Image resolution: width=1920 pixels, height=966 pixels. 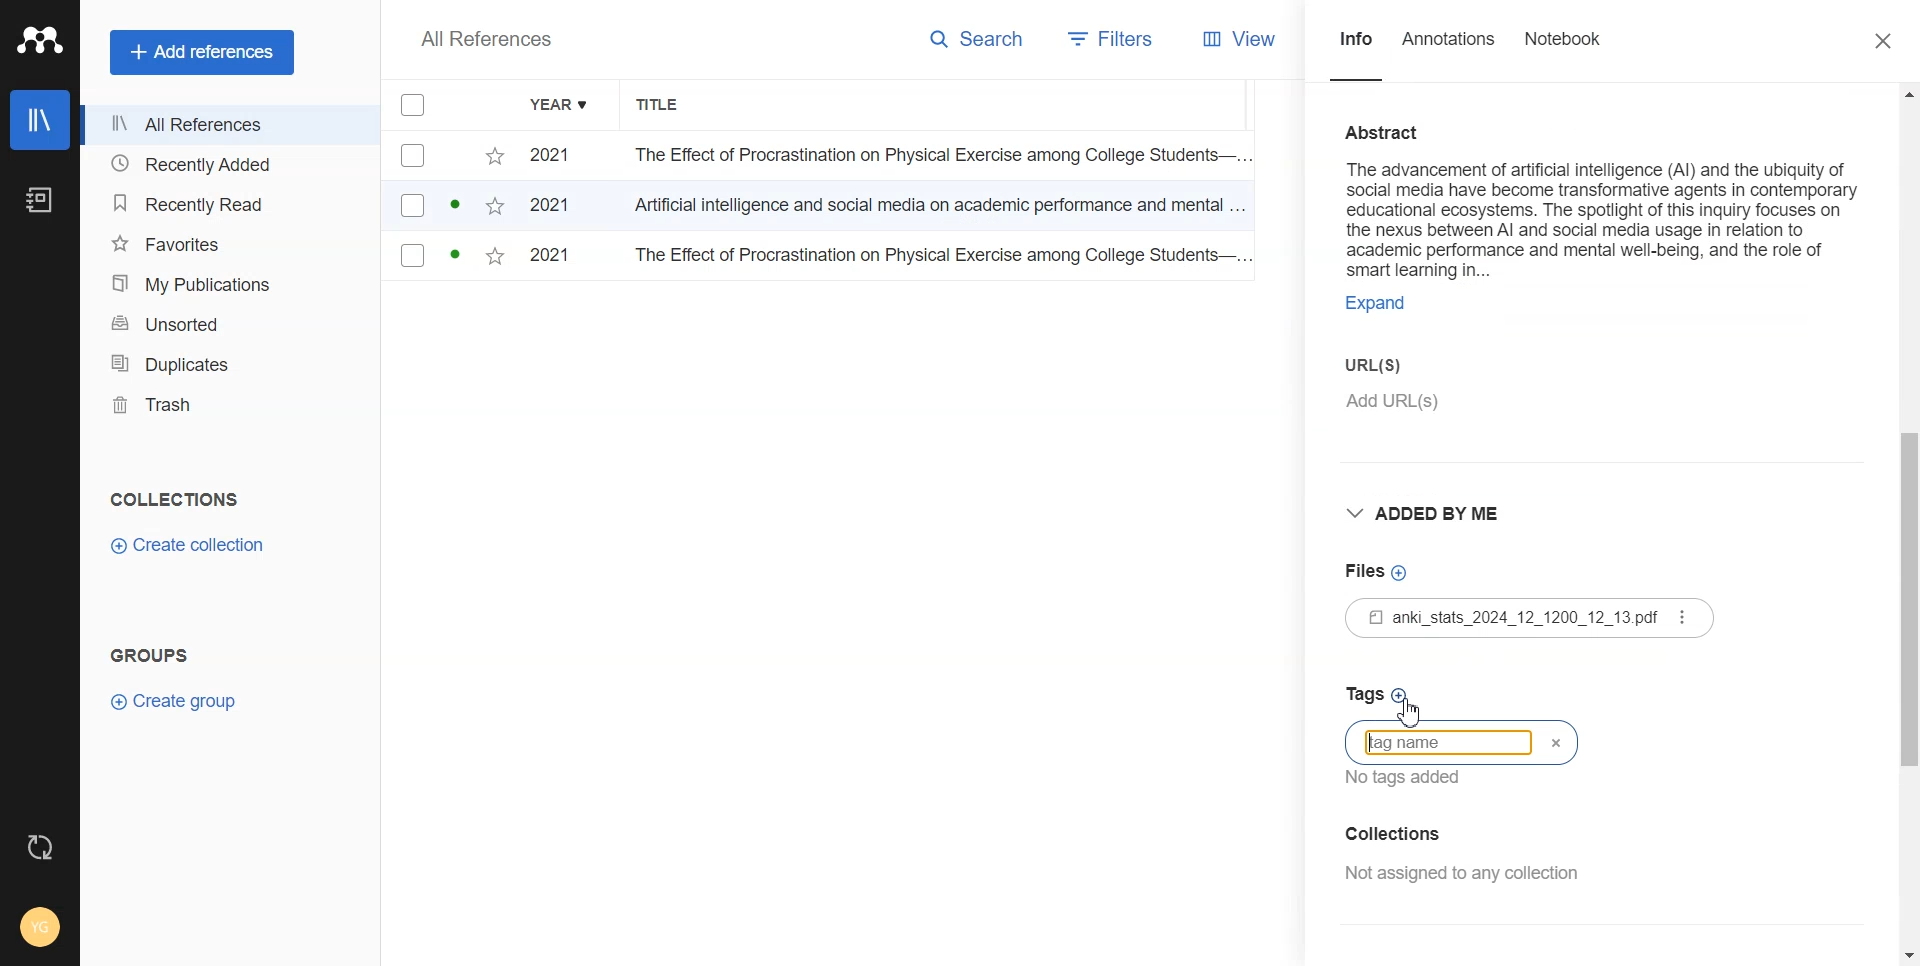 What do you see at coordinates (933, 157) in the screenshot?
I see `The Effect of Procrastination on Physical Exercise among College Students...` at bounding box center [933, 157].